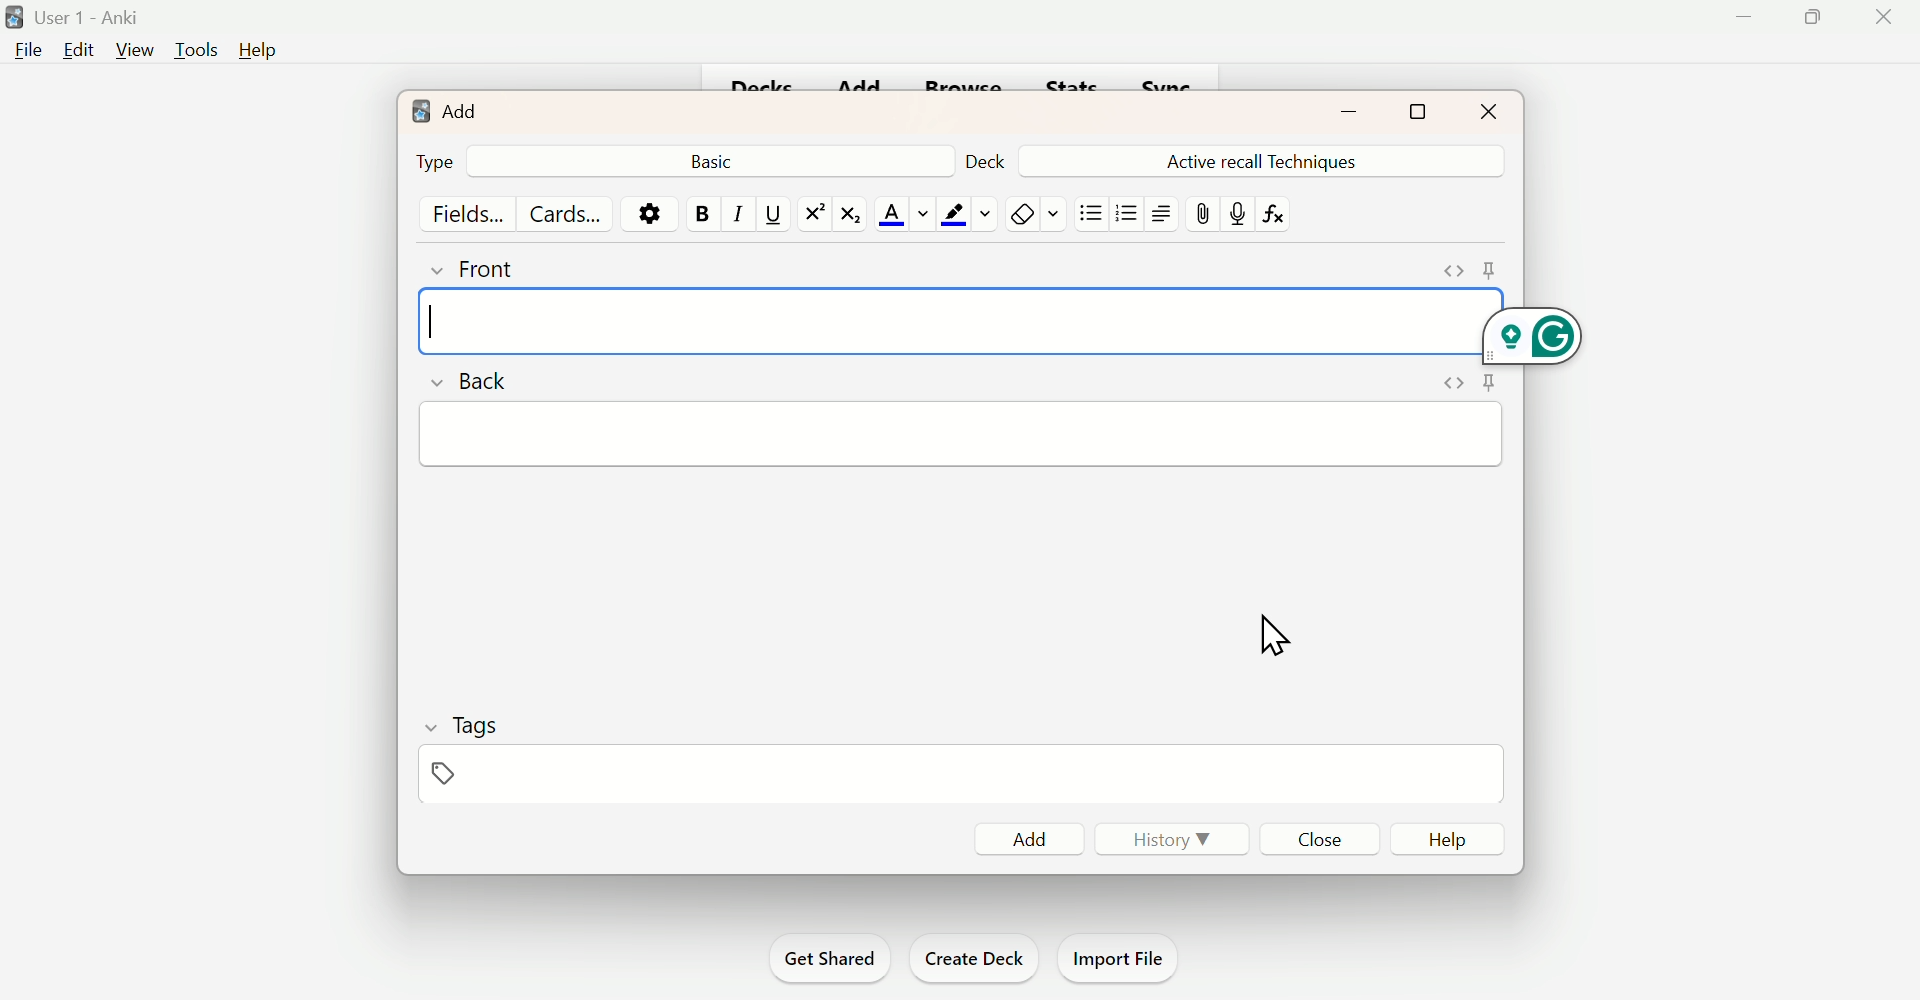 Image resolution: width=1920 pixels, height=1000 pixels. I want to click on Fields..., so click(467, 212).